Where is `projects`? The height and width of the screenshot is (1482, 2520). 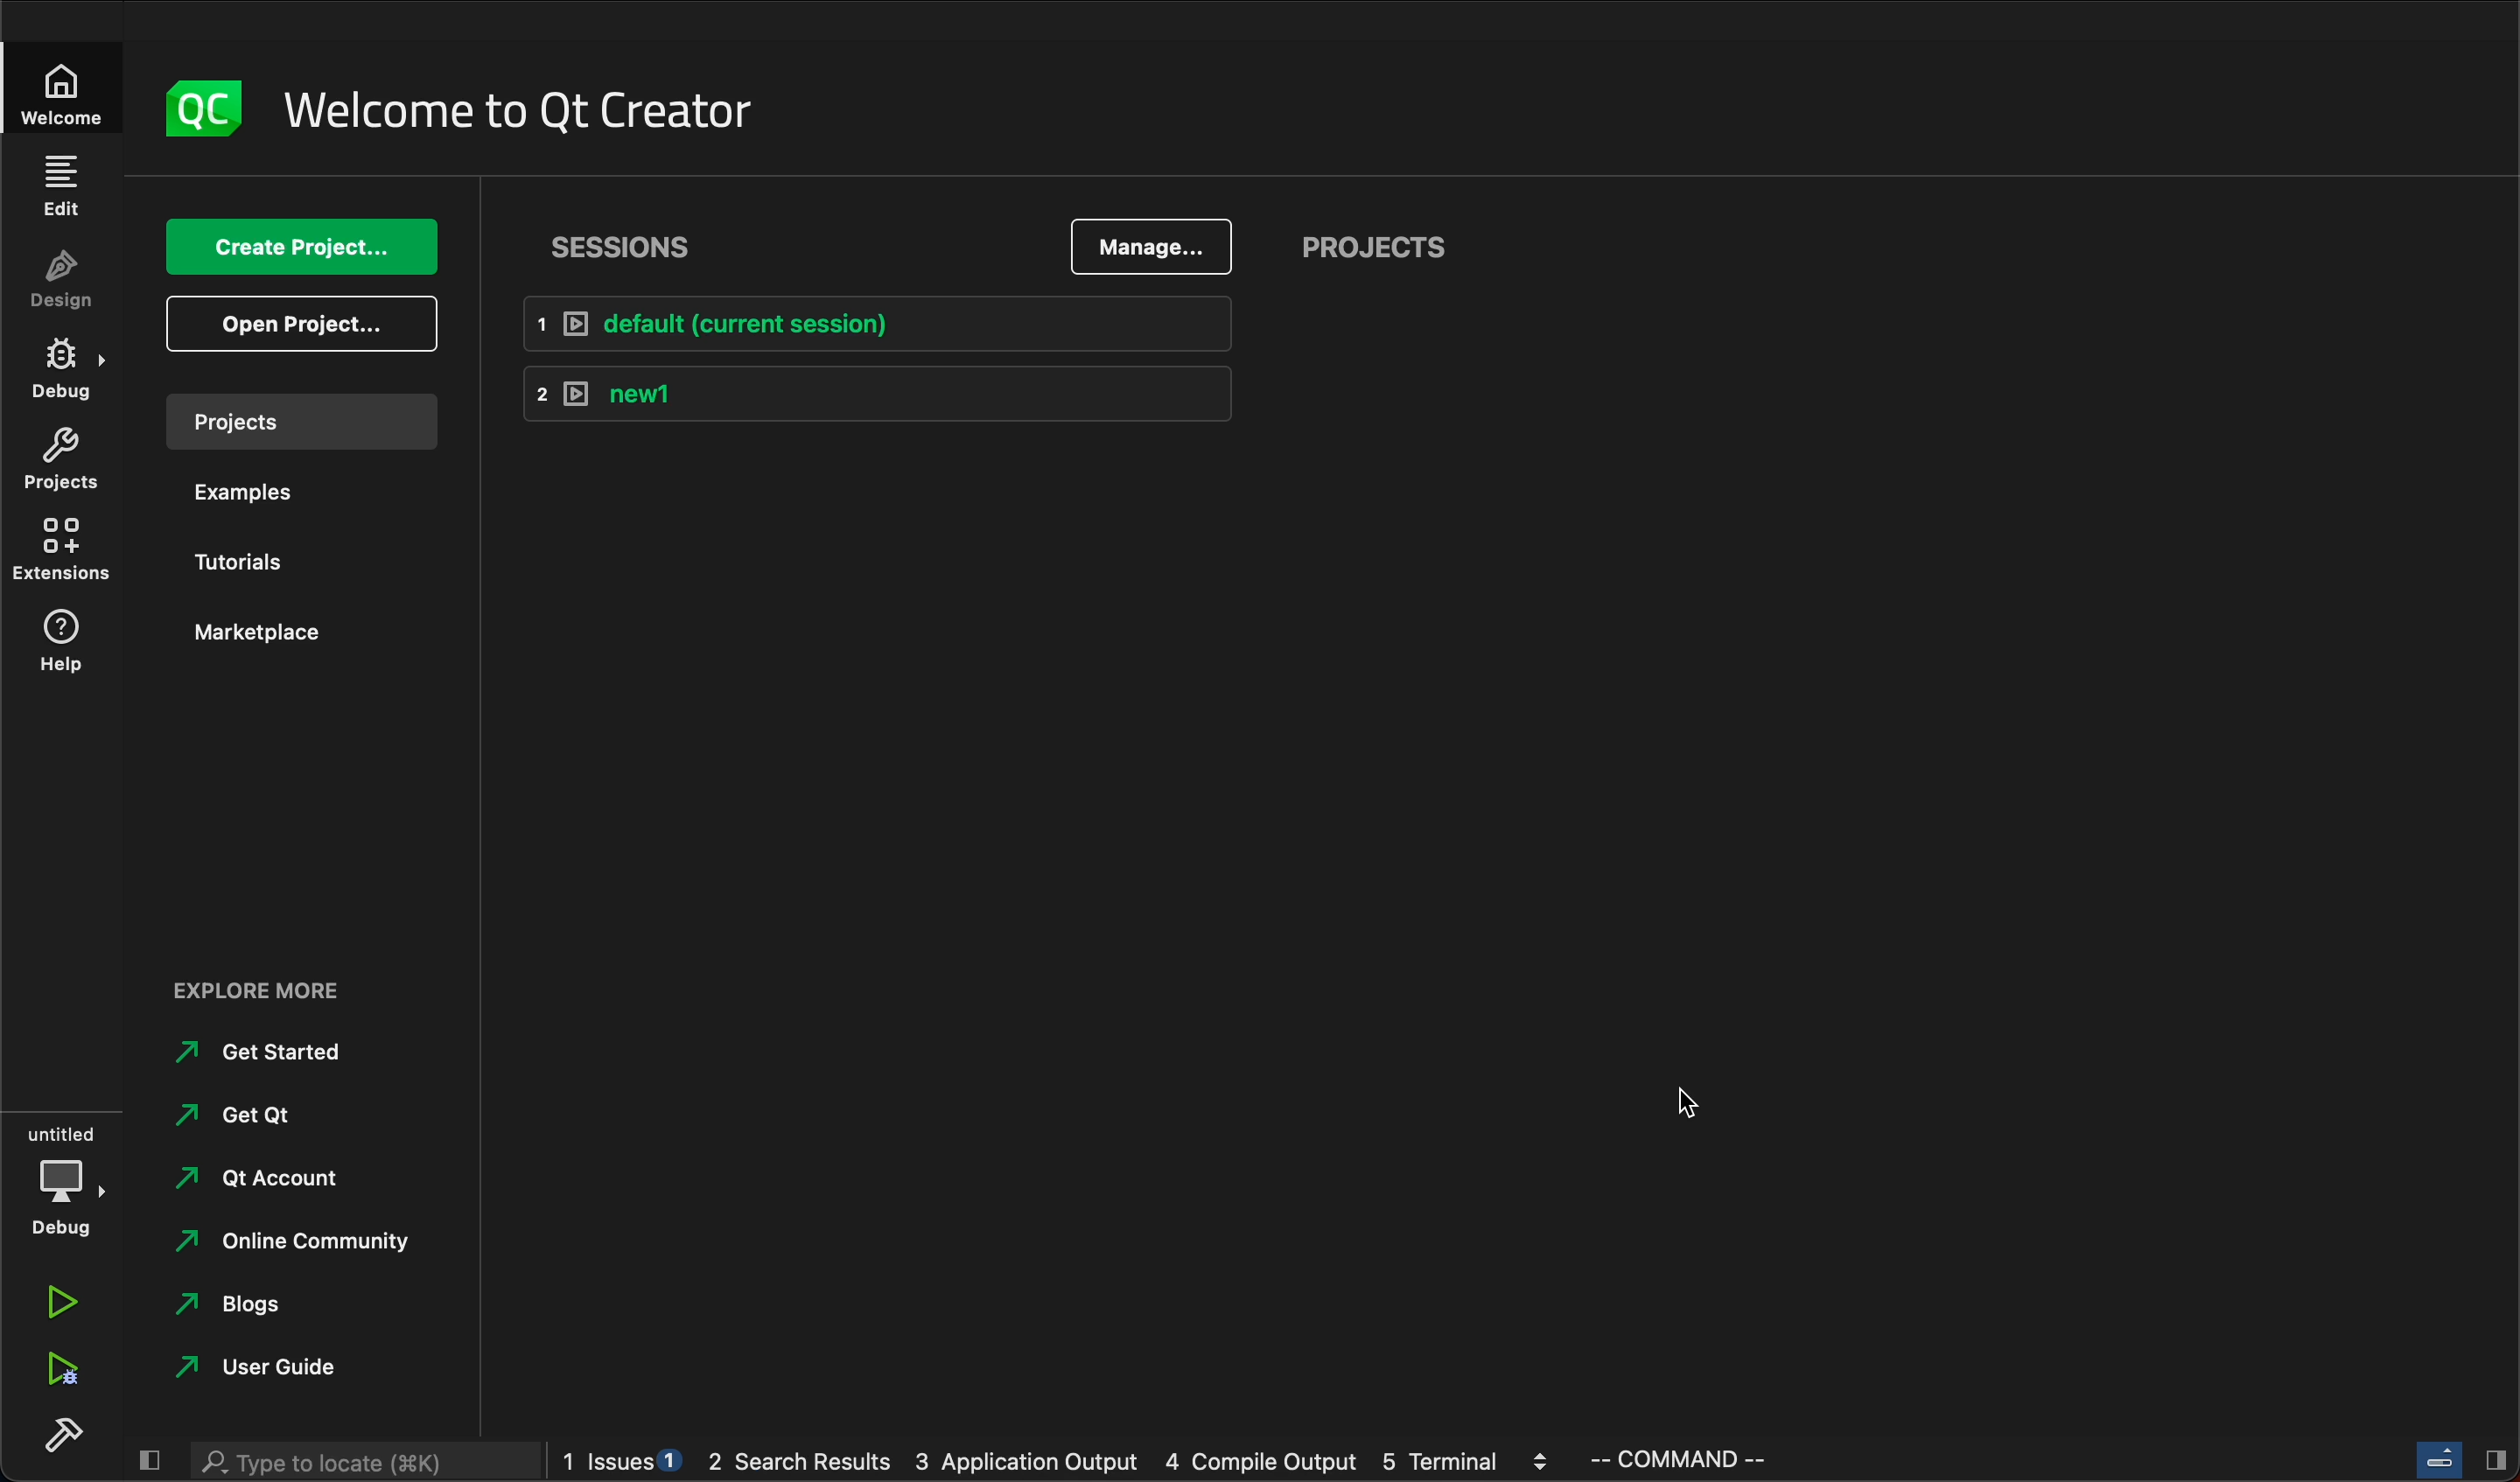
projects is located at coordinates (1382, 242).